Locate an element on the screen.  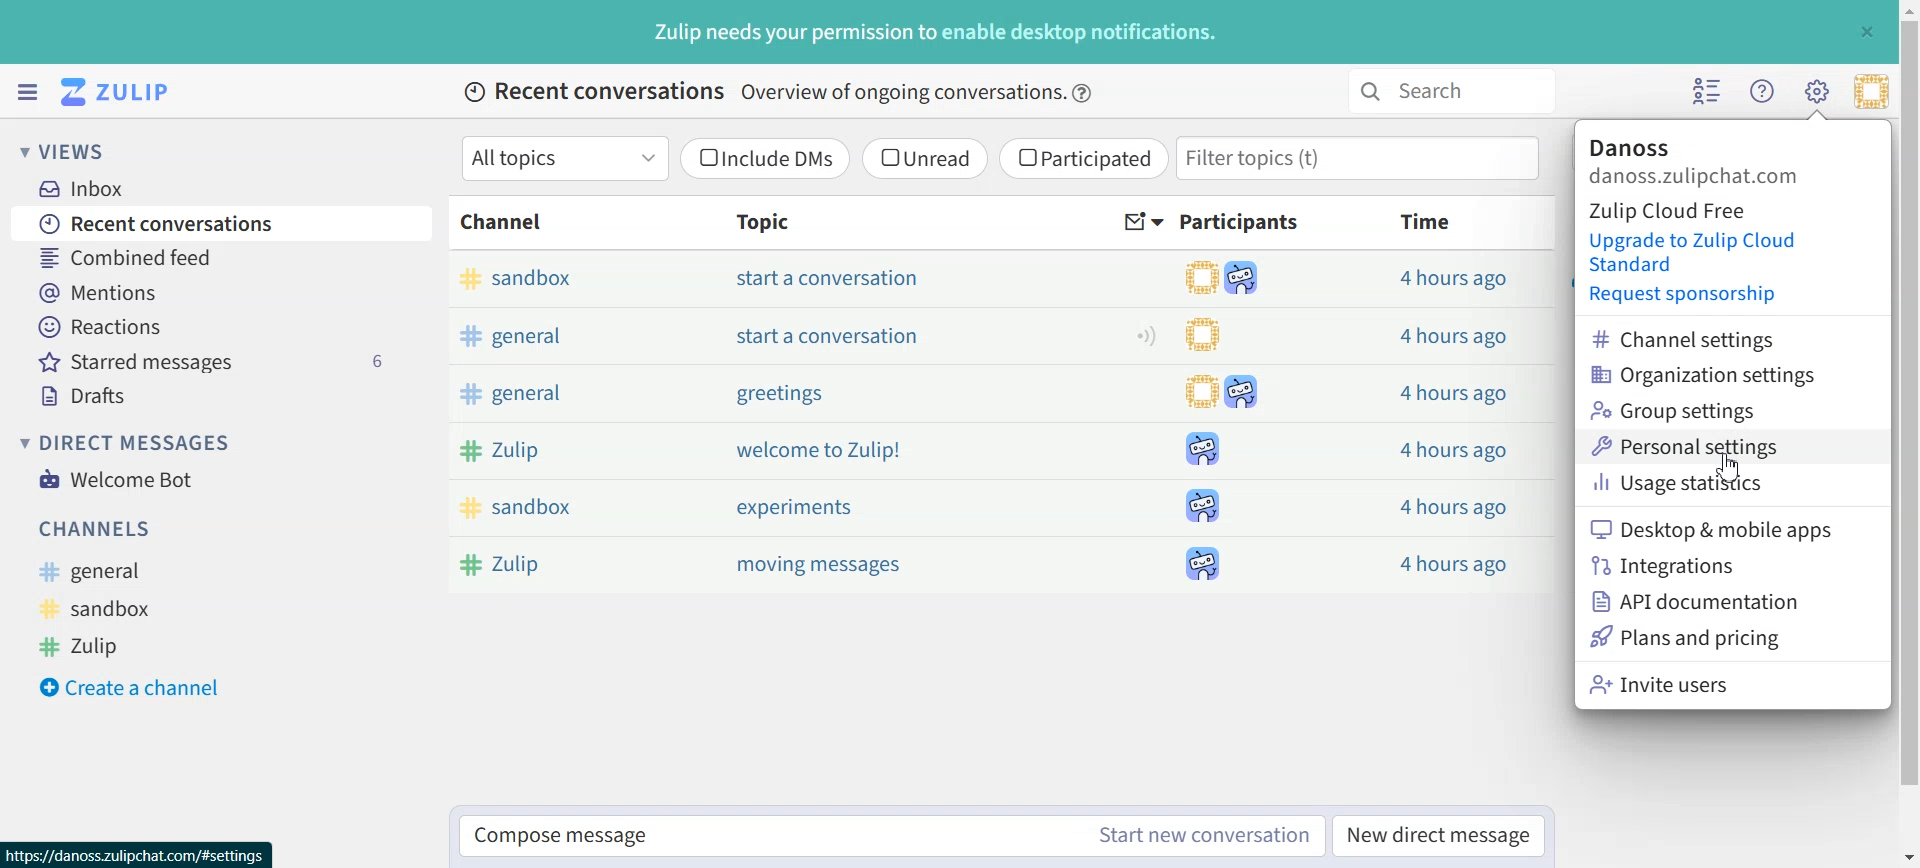
Danossdanoss.zulipchat.com is located at coordinates (1696, 162).